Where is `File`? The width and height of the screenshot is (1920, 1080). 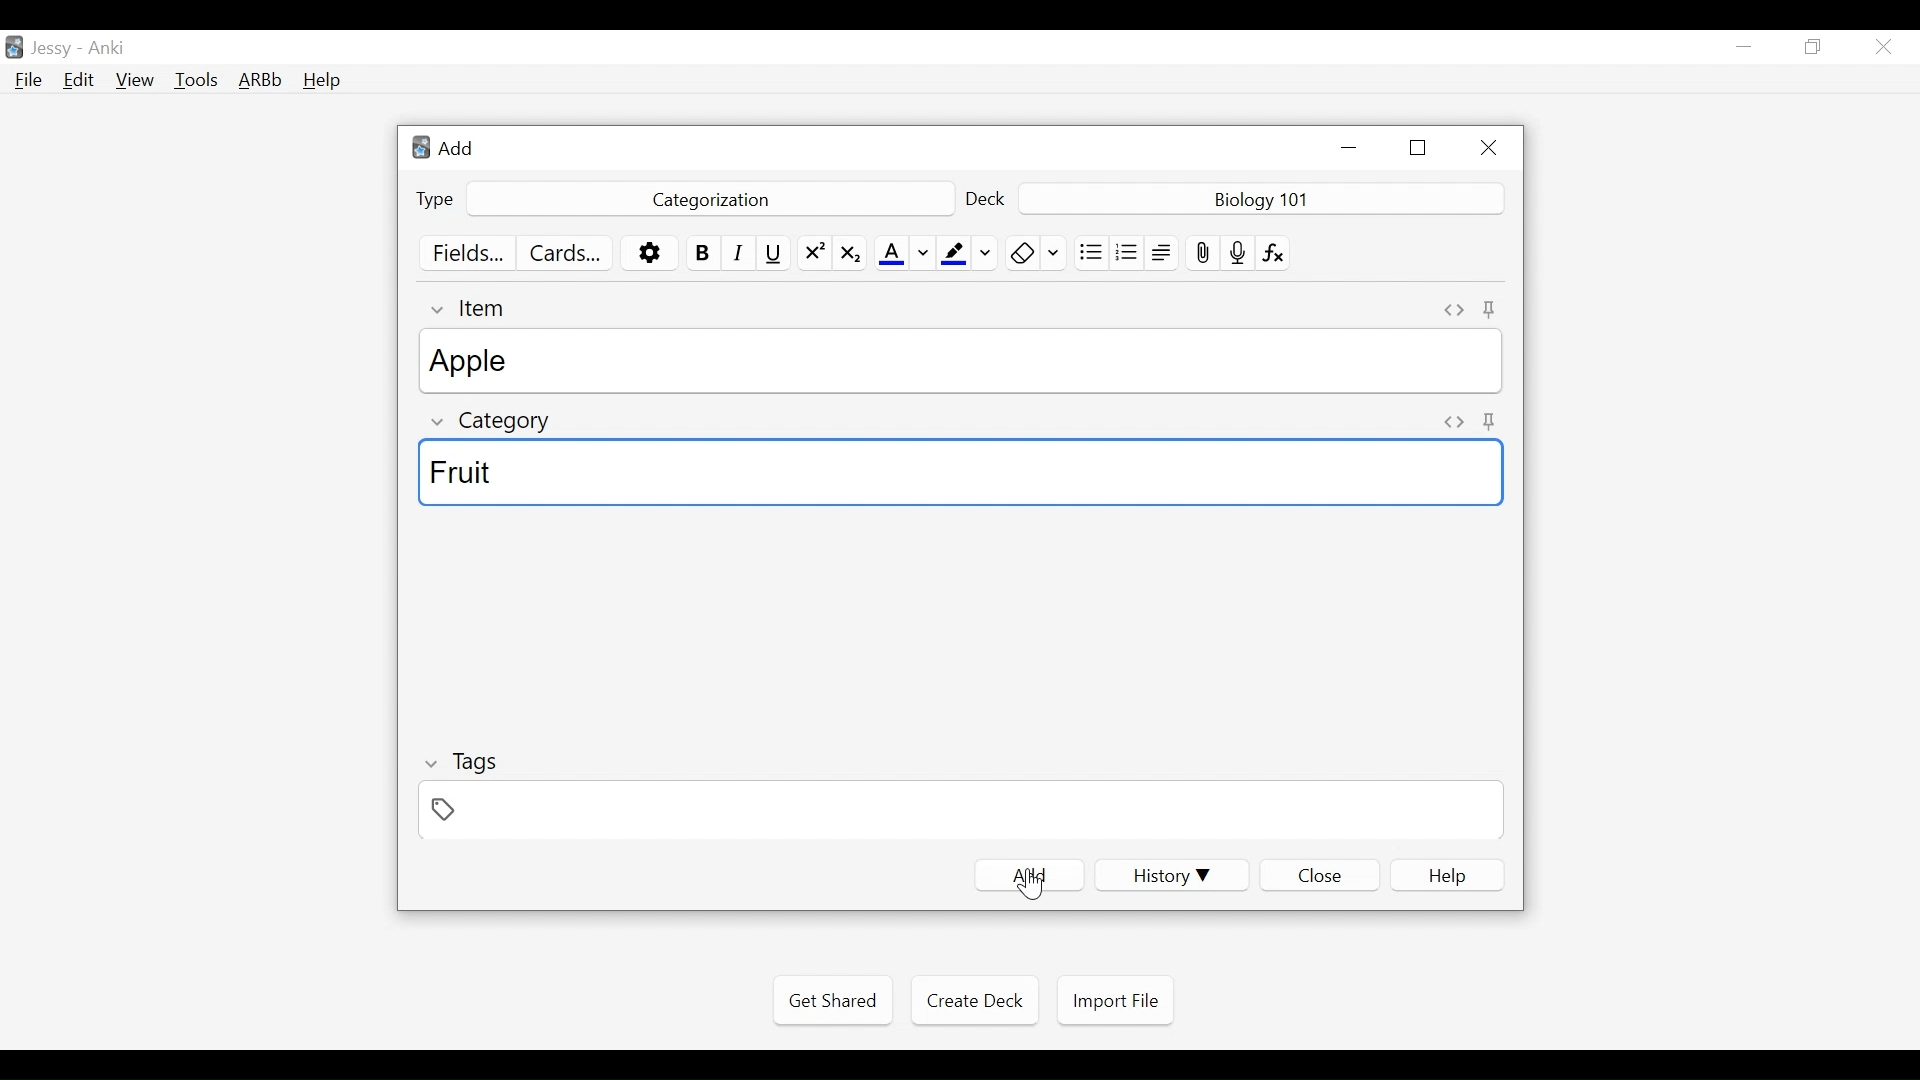
File is located at coordinates (29, 82).